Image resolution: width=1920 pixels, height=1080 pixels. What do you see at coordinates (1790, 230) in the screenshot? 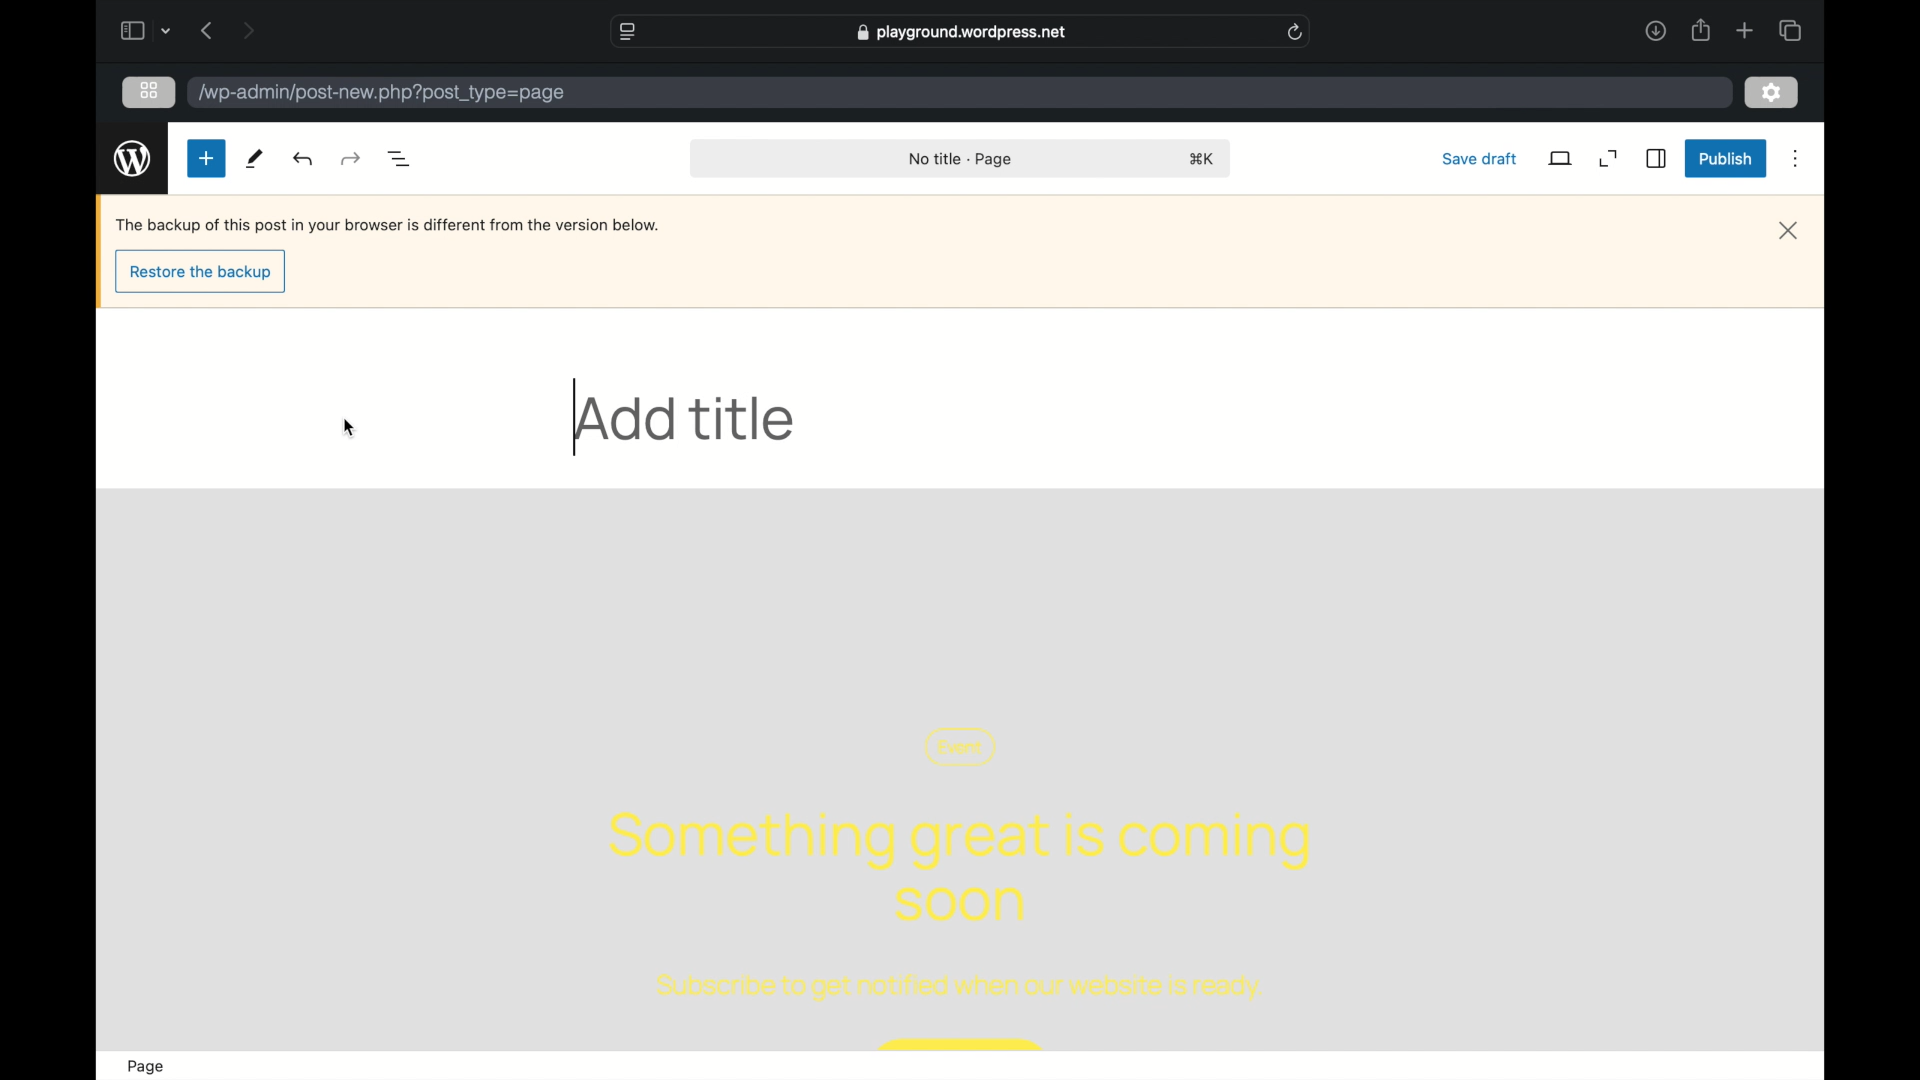
I see `close` at bounding box center [1790, 230].